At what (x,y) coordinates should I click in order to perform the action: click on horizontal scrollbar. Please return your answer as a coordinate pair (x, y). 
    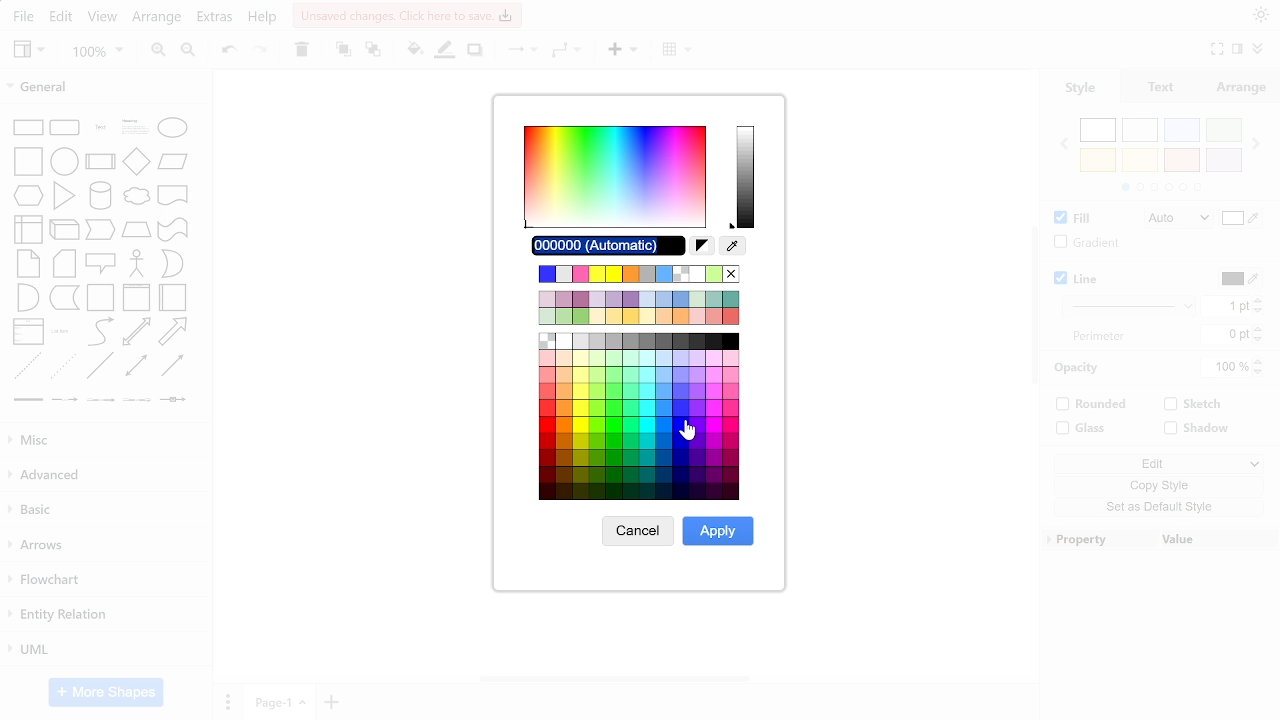
    Looking at the image, I should click on (616, 679).